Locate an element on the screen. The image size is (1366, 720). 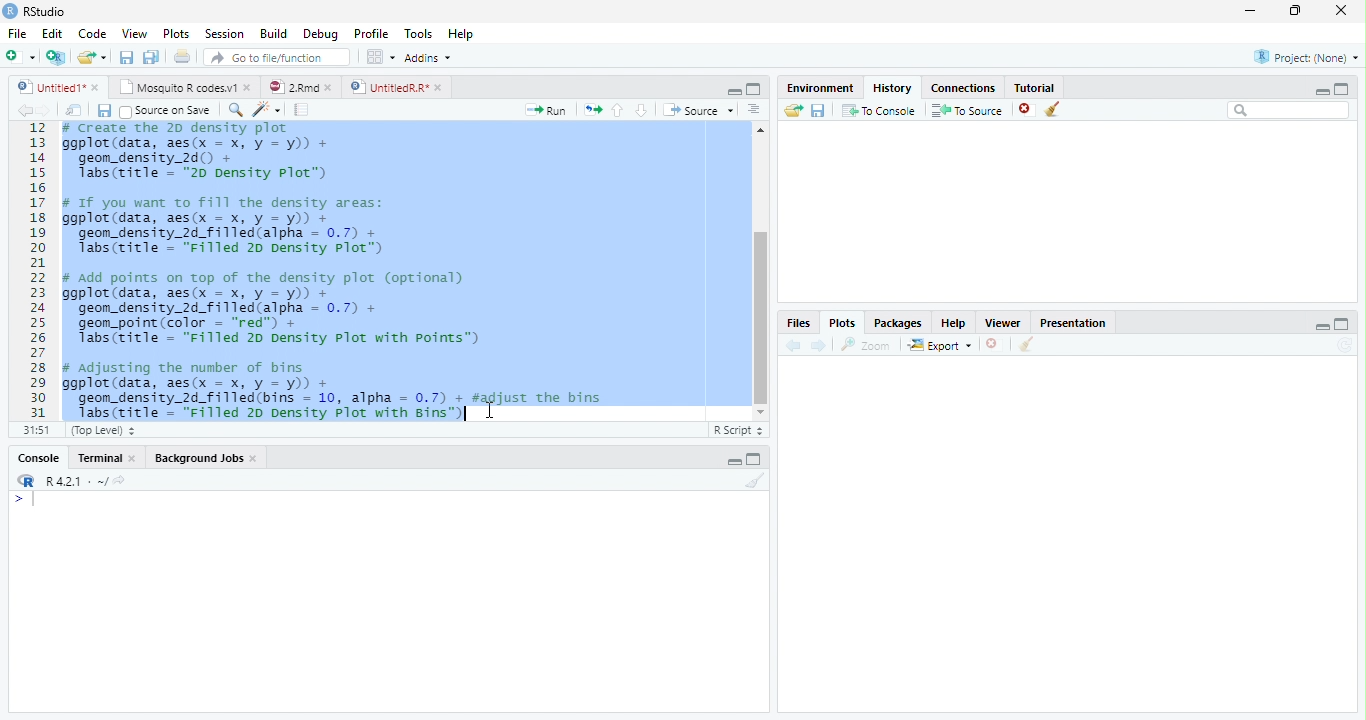
cursor is located at coordinates (490, 410).